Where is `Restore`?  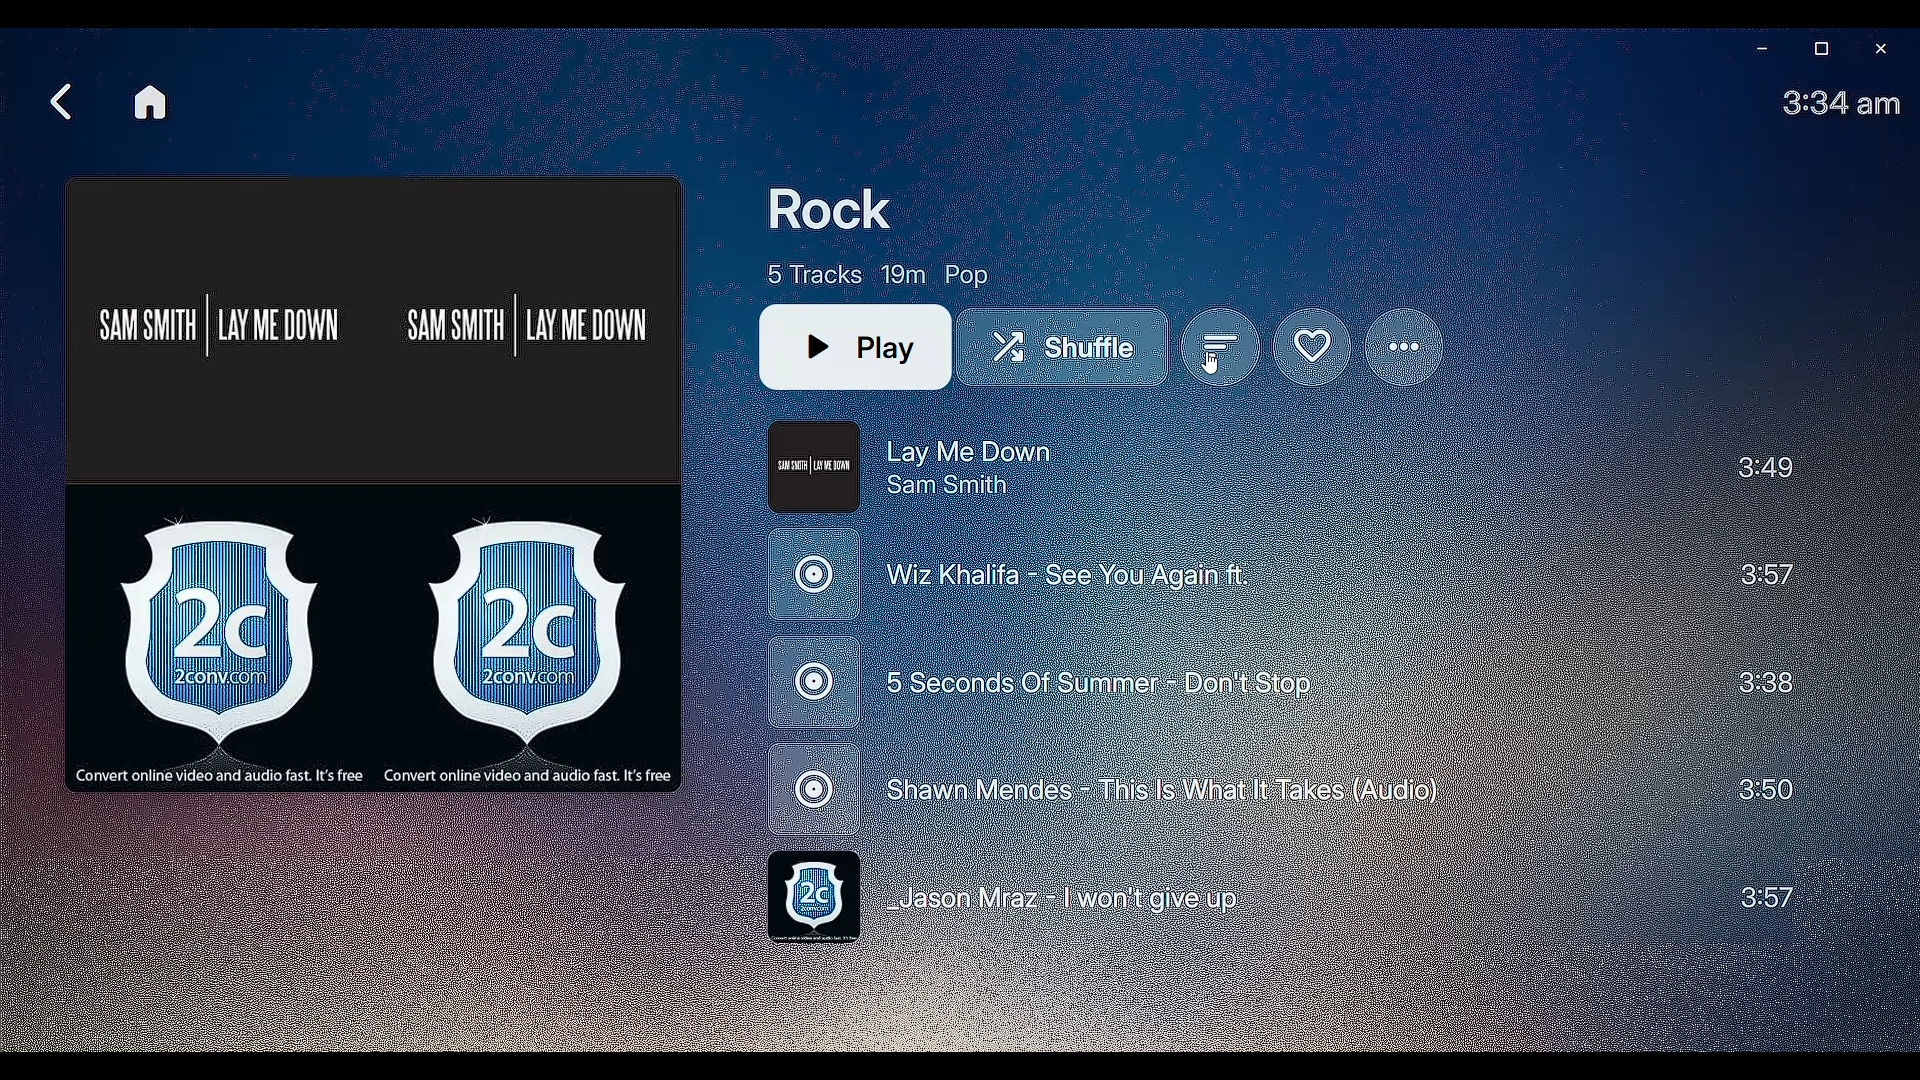
Restore is located at coordinates (1818, 50).